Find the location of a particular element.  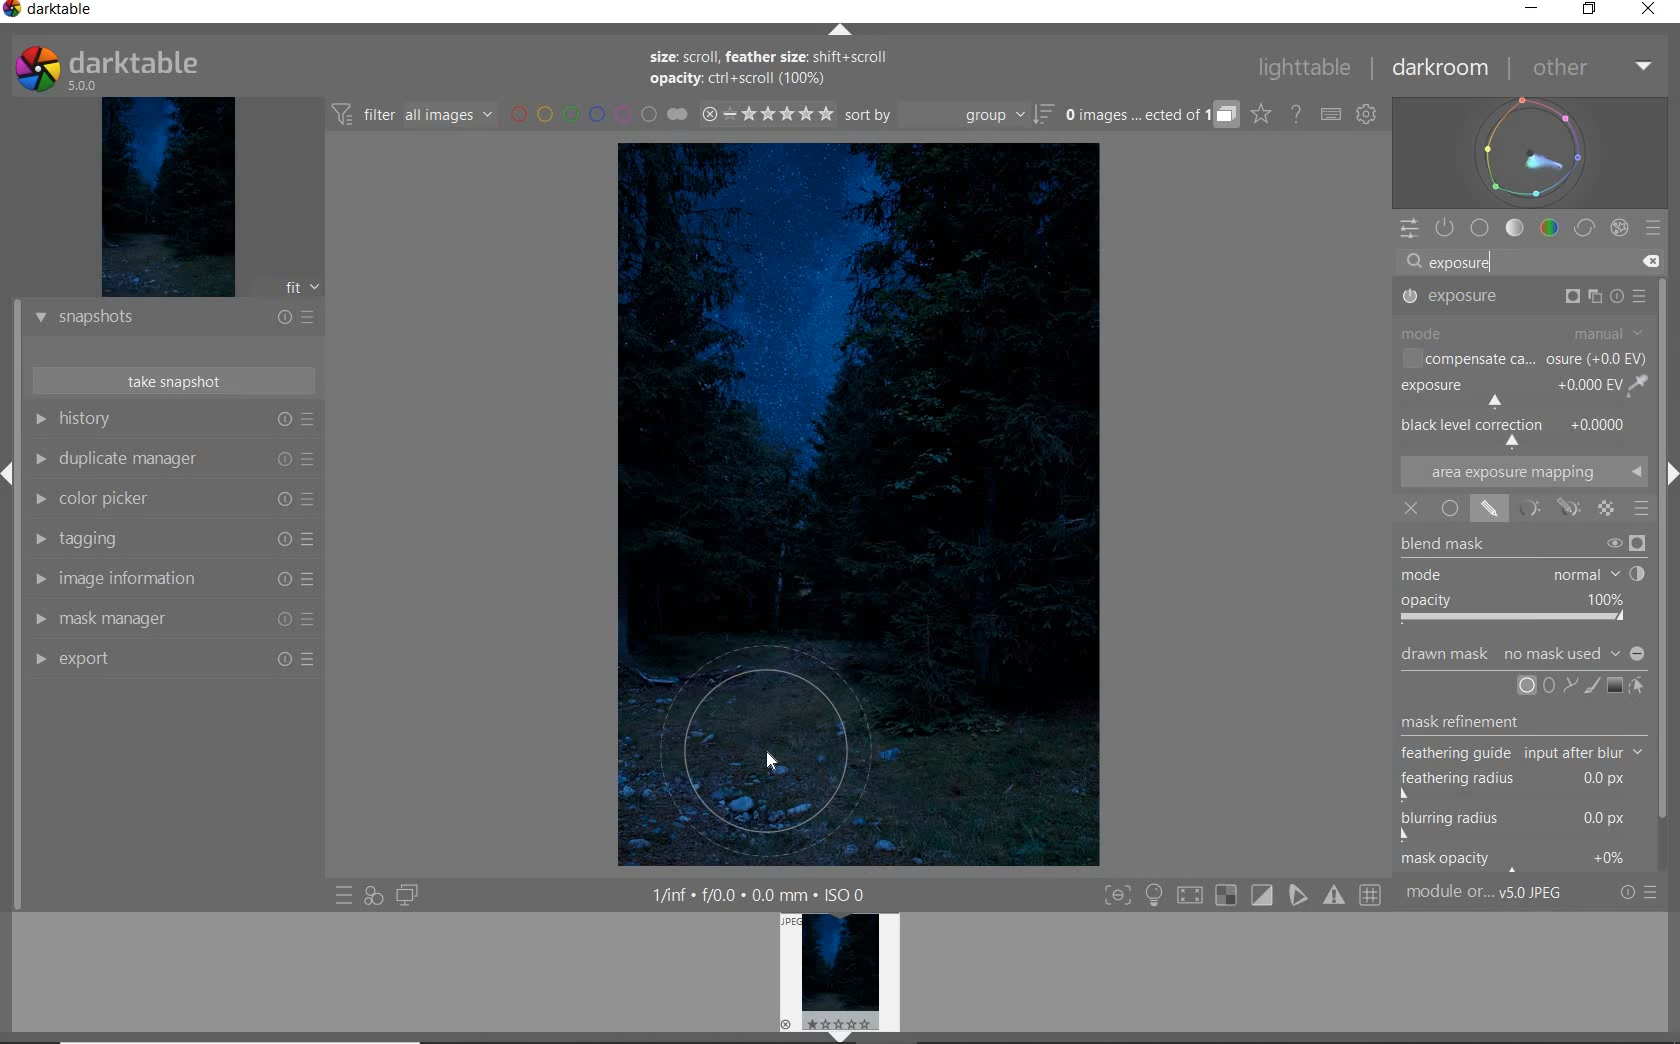

CORRECT is located at coordinates (1586, 227).